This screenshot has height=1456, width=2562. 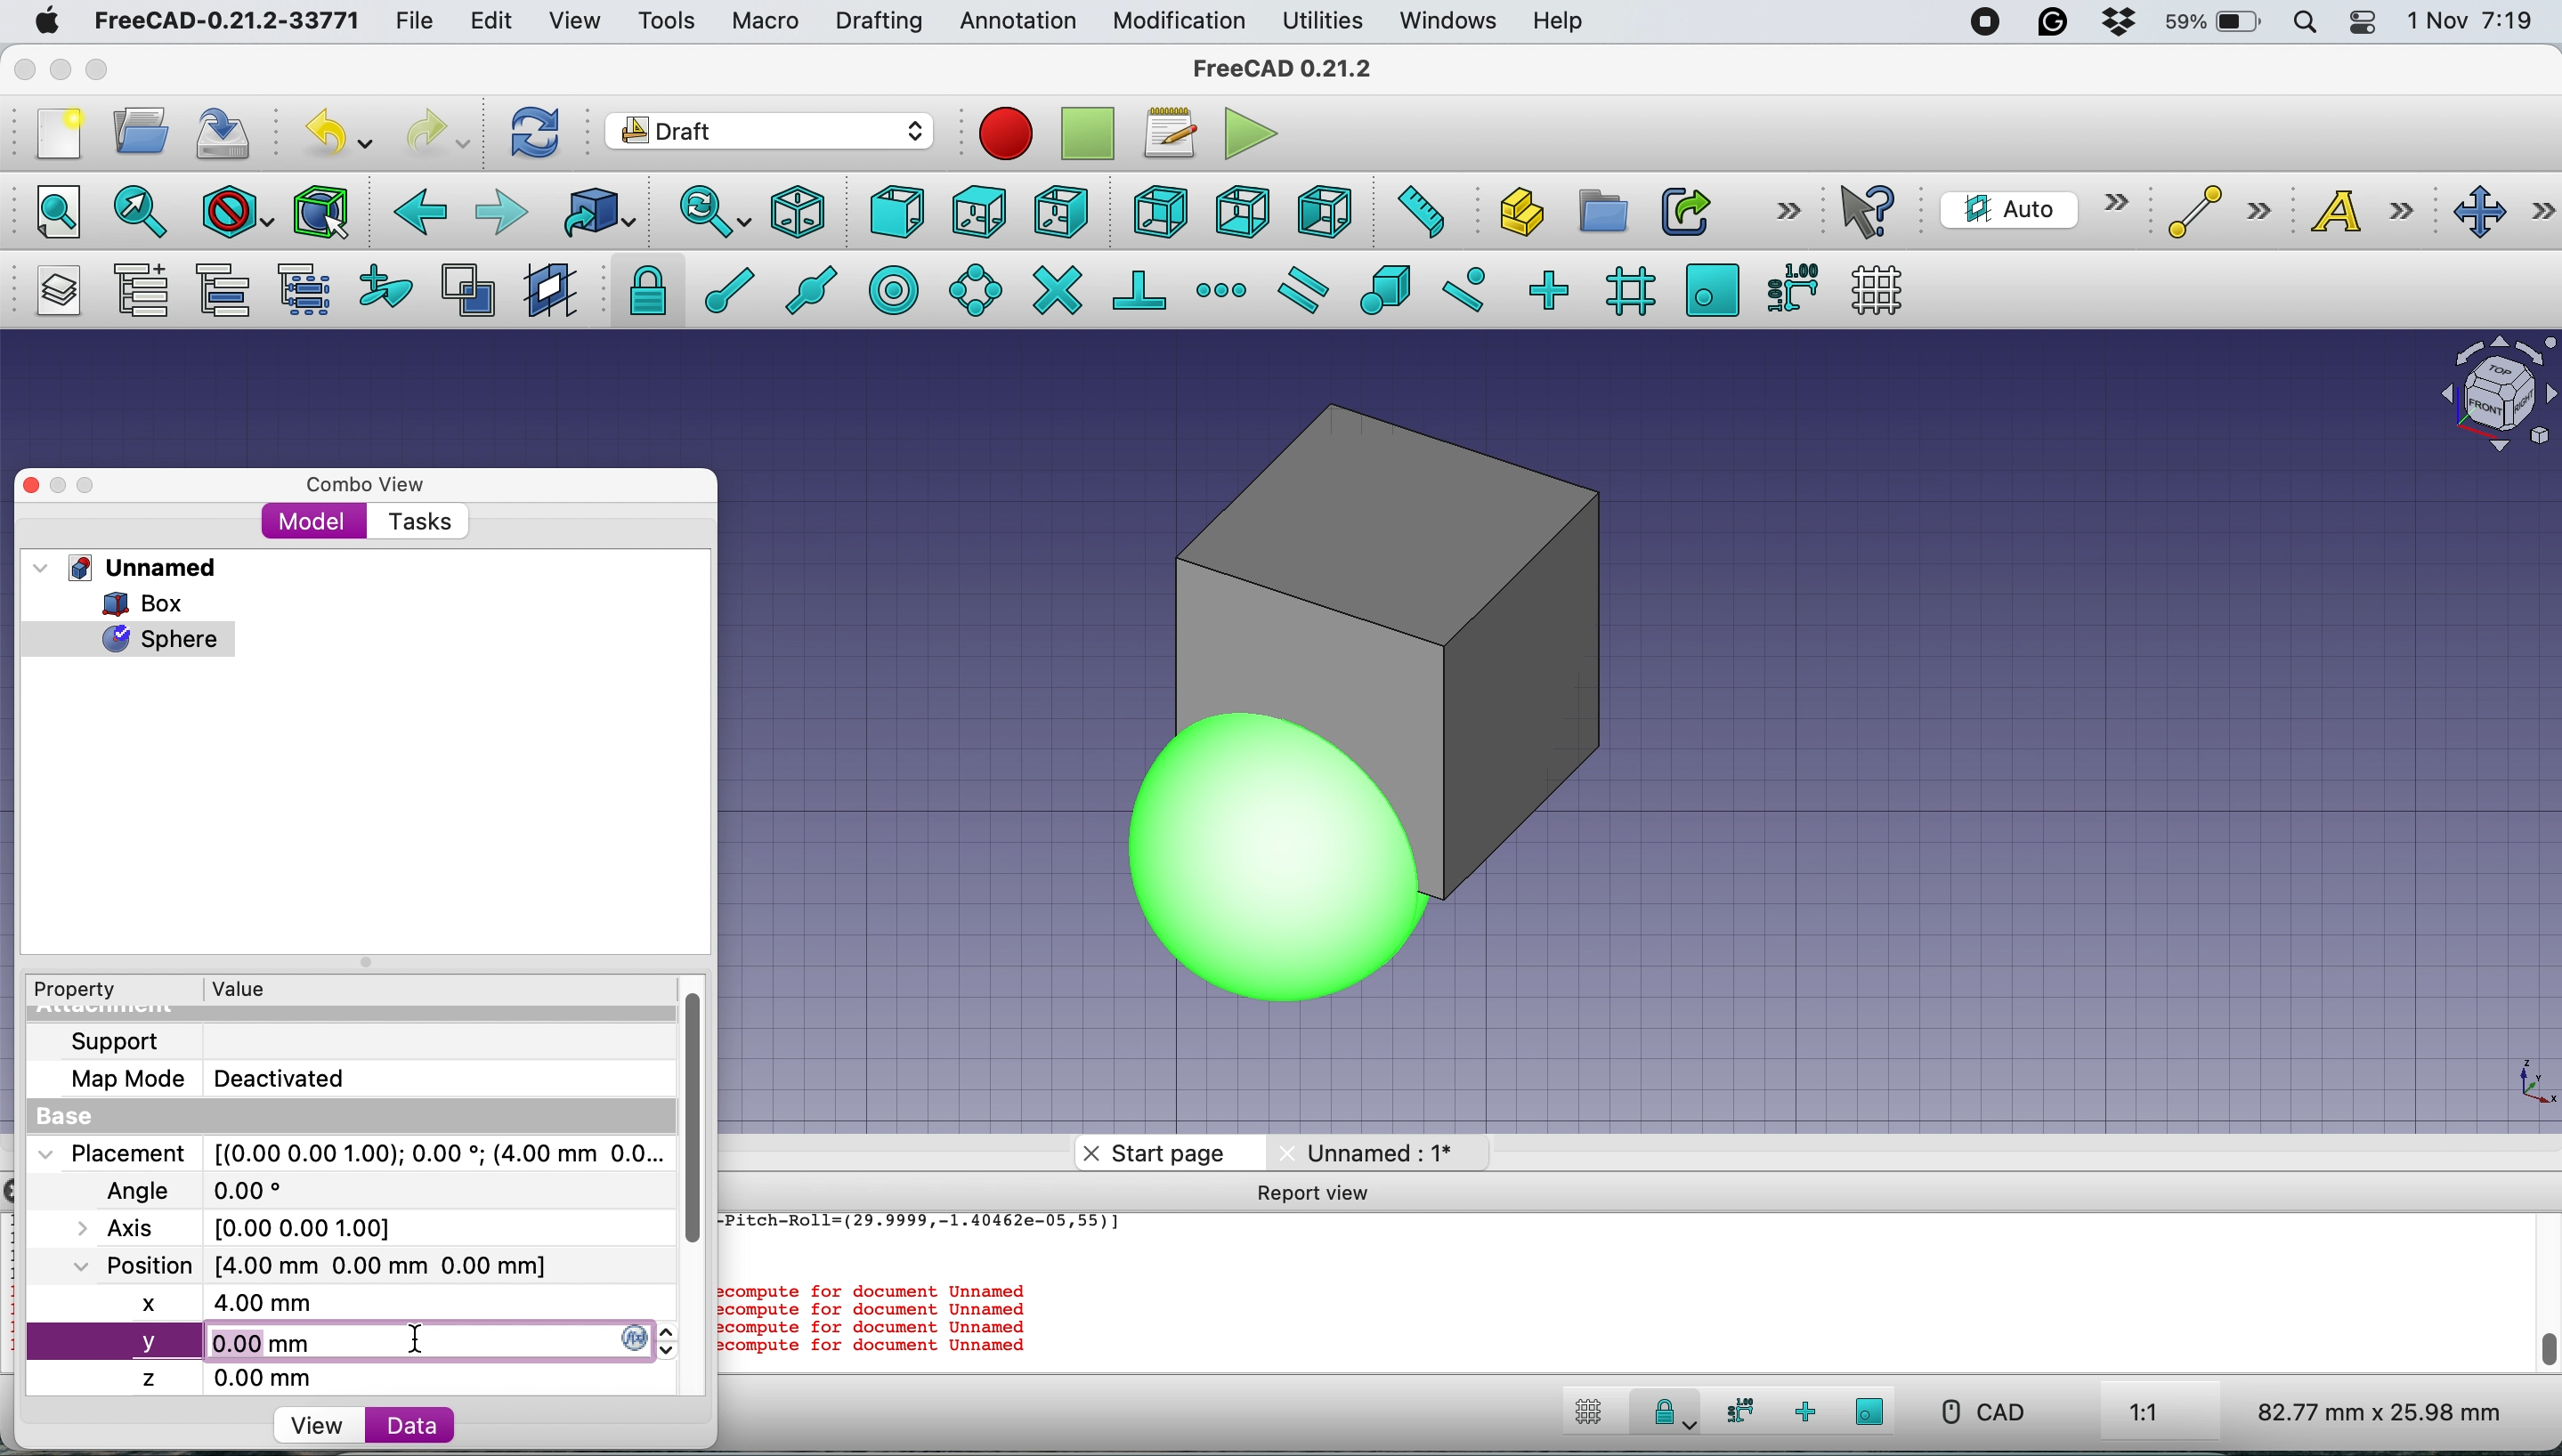 I want to click on snap grid, so click(x=1627, y=290).